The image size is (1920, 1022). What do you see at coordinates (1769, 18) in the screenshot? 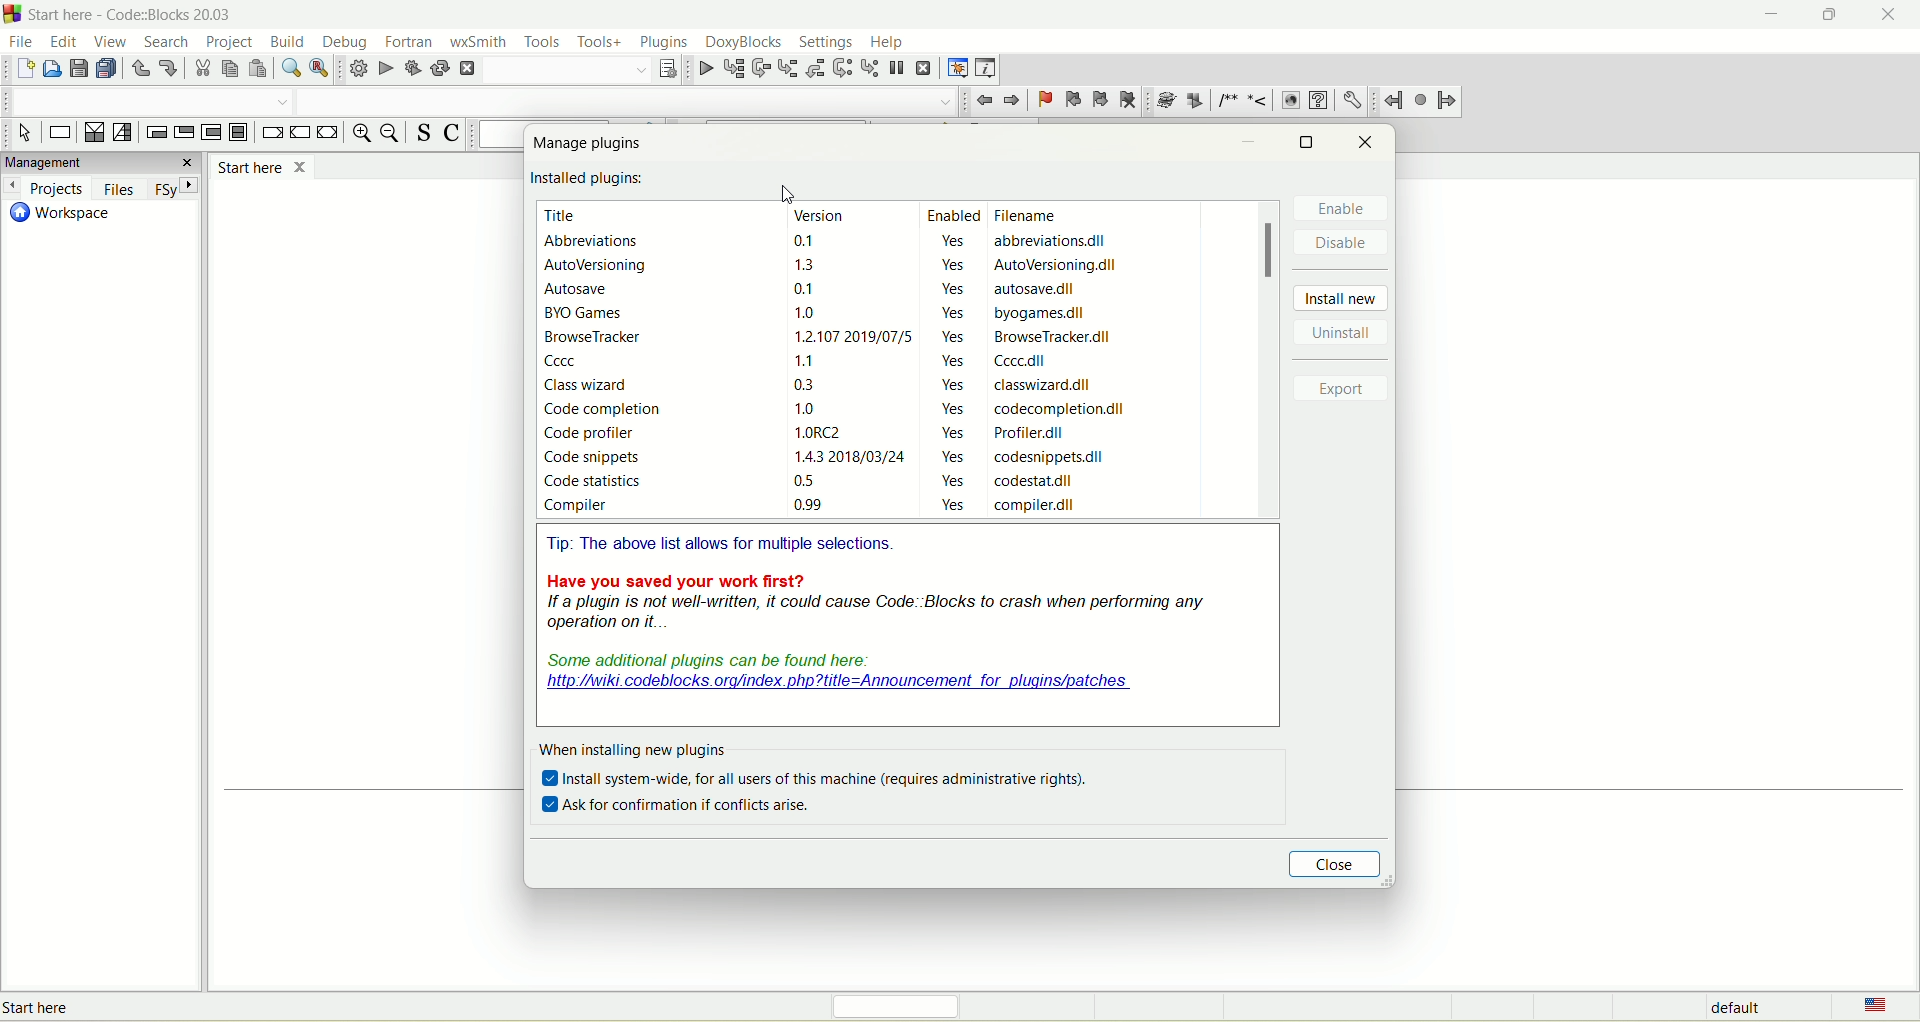
I see `minimize` at bounding box center [1769, 18].